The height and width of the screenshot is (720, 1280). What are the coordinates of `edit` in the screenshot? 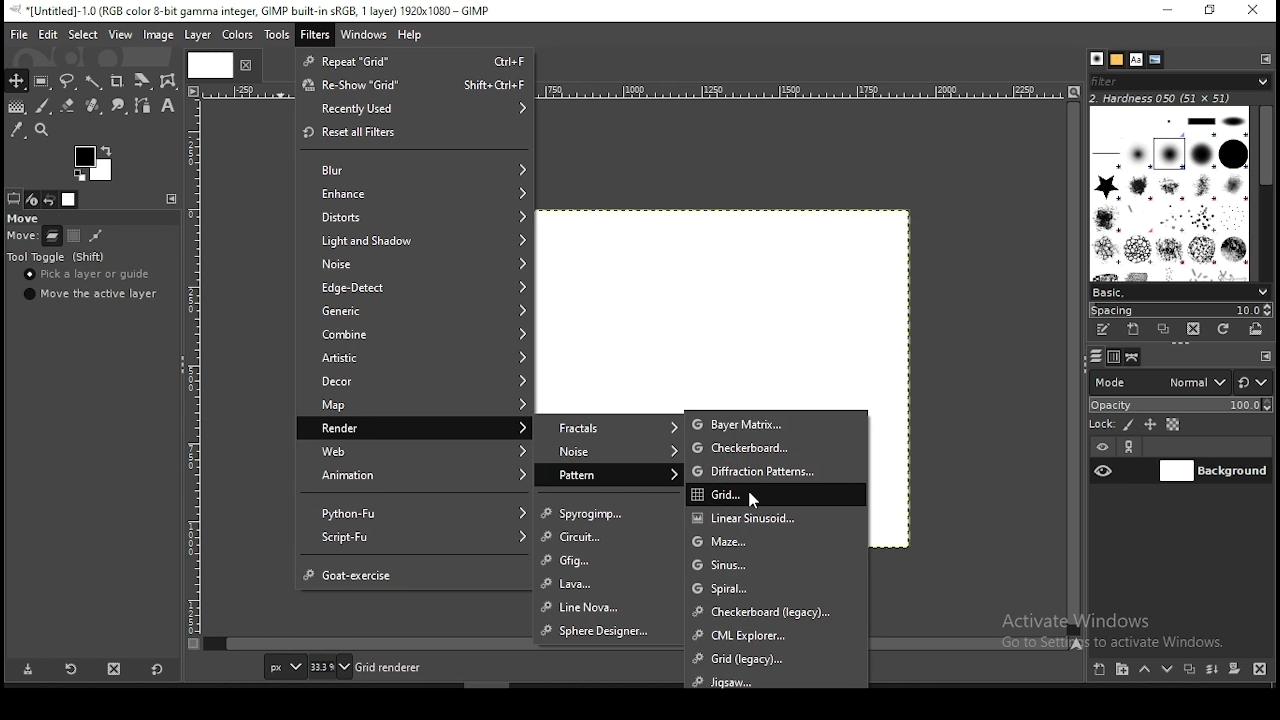 It's located at (48, 35).